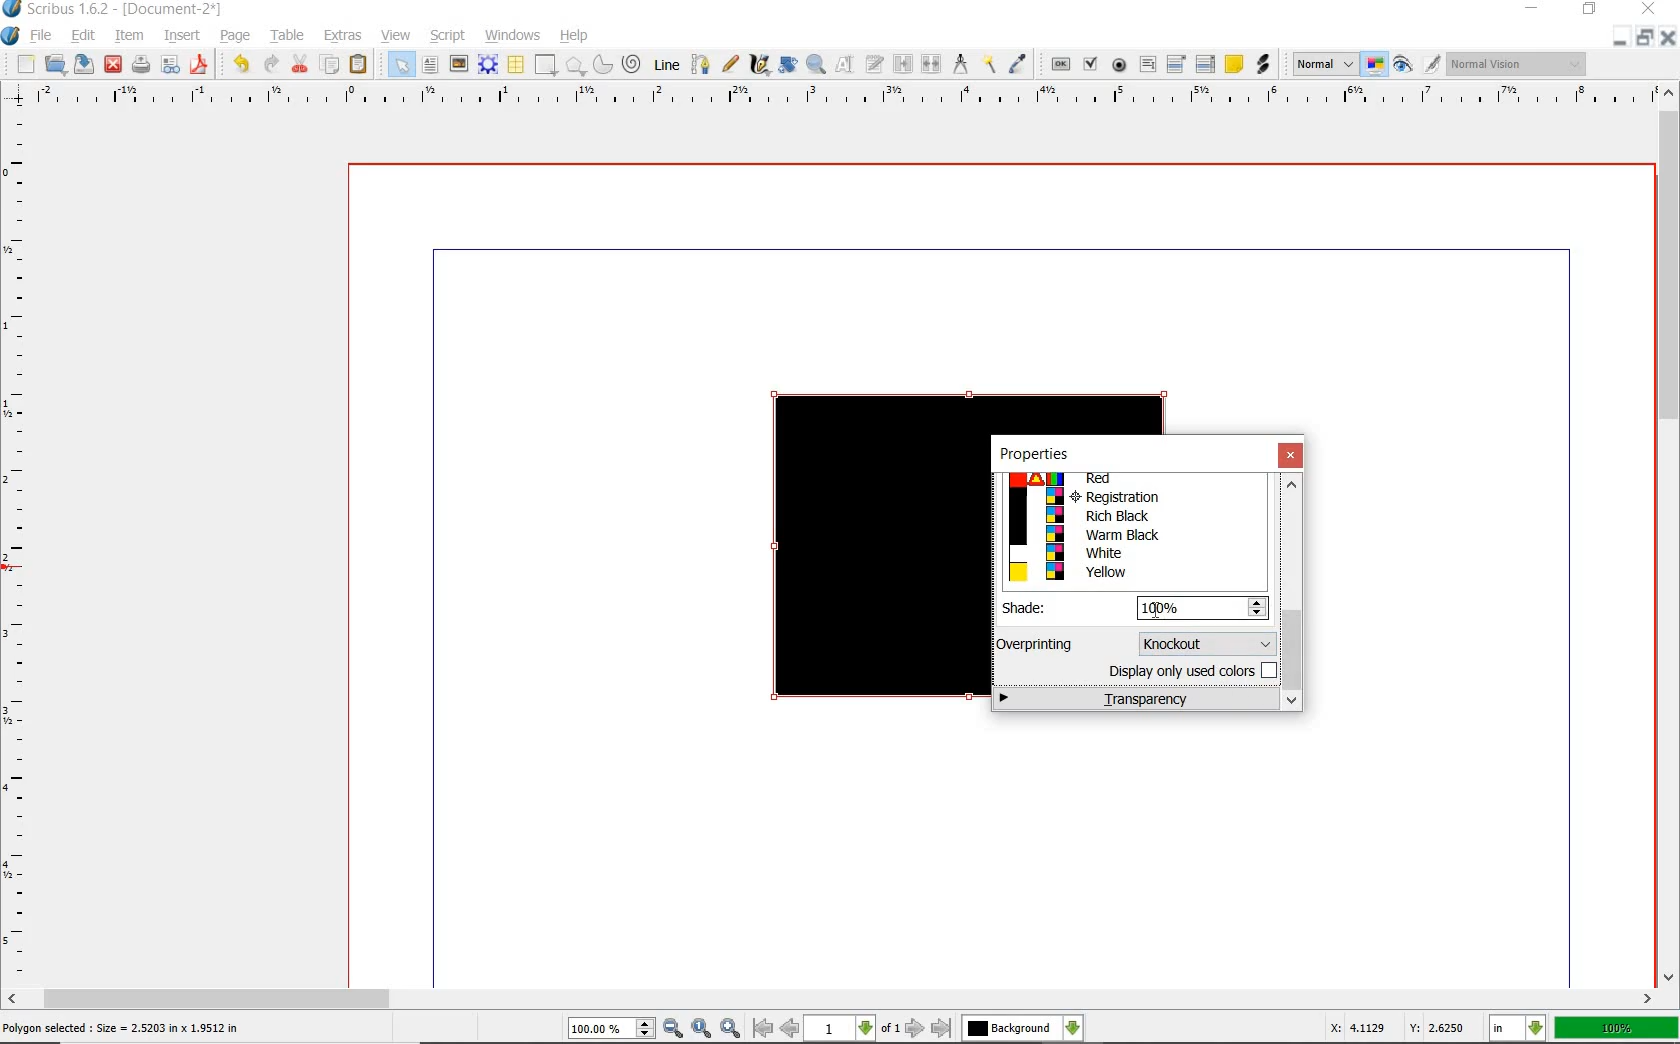 This screenshot has height=1044, width=1680. Describe the element at coordinates (1666, 40) in the screenshot. I see `CLOSE` at that location.